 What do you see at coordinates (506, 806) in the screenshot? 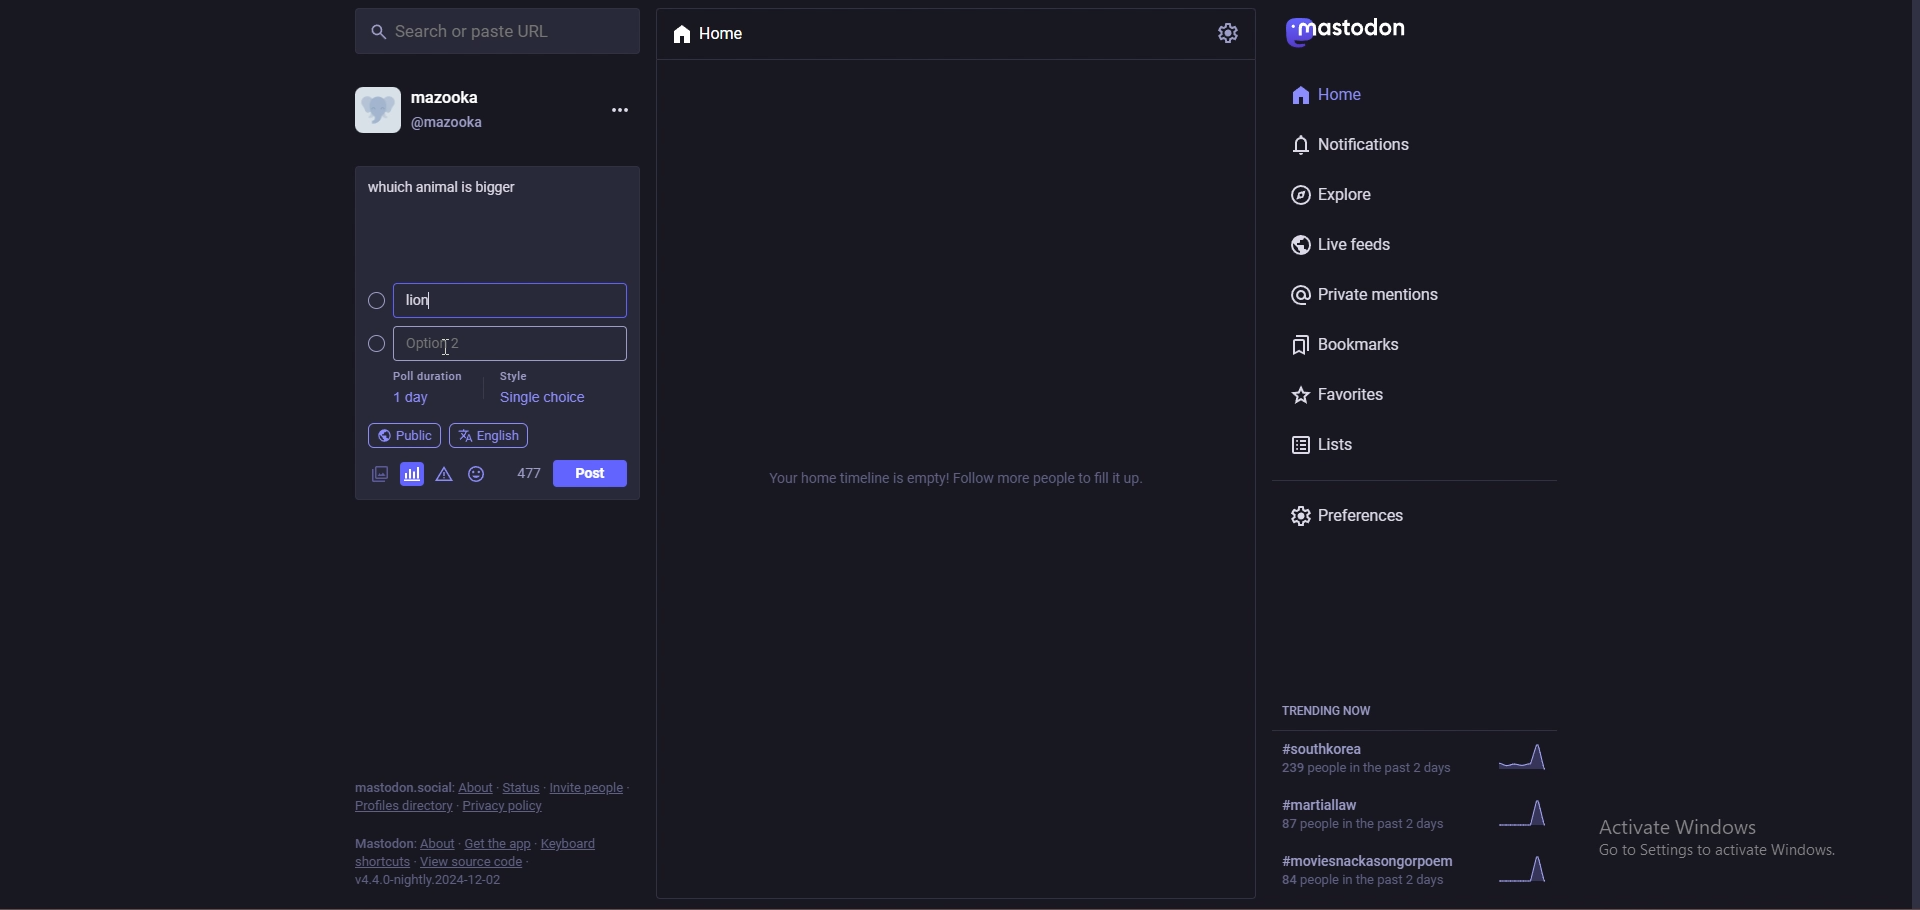
I see `privacy policy` at bounding box center [506, 806].